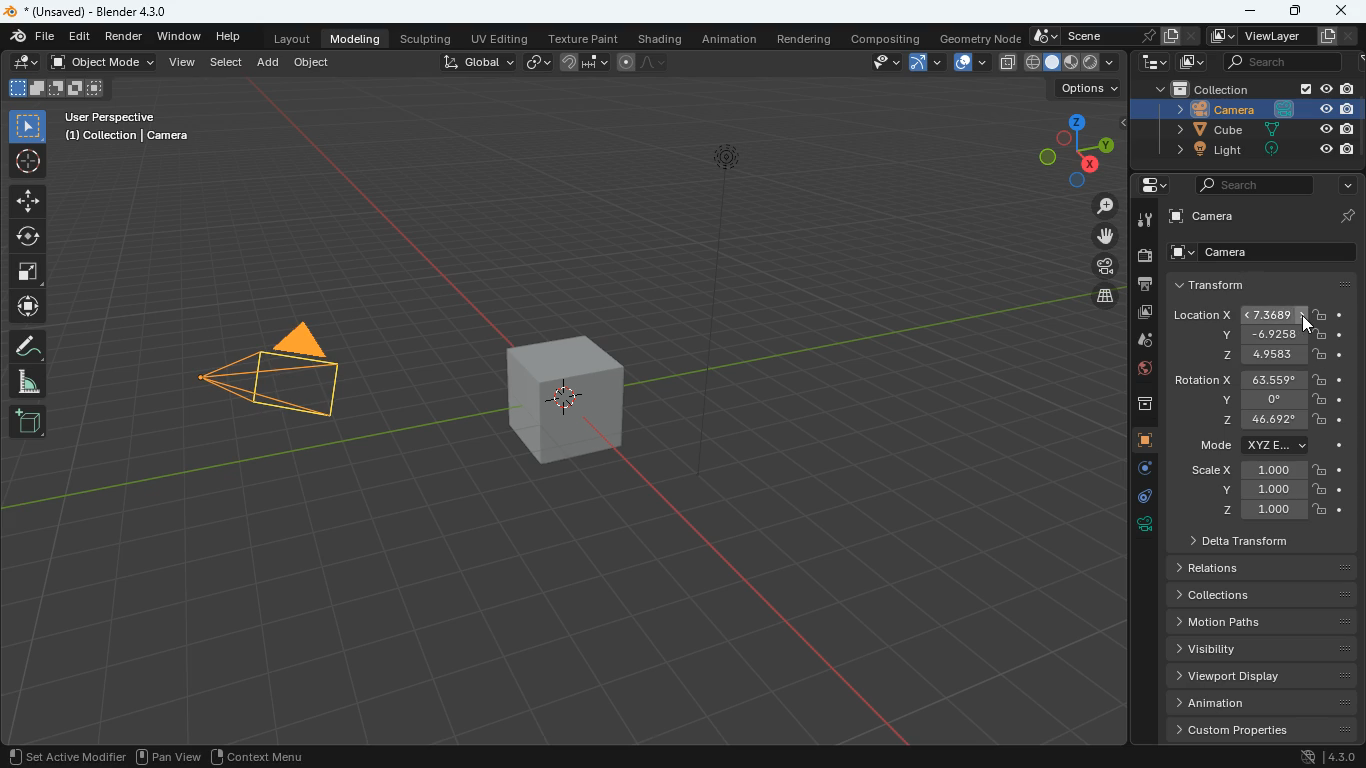 The width and height of the screenshot is (1366, 768). What do you see at coordinates (1141, 369) in the screenshot?
I see `globe` at bounding box center [1141, 369].